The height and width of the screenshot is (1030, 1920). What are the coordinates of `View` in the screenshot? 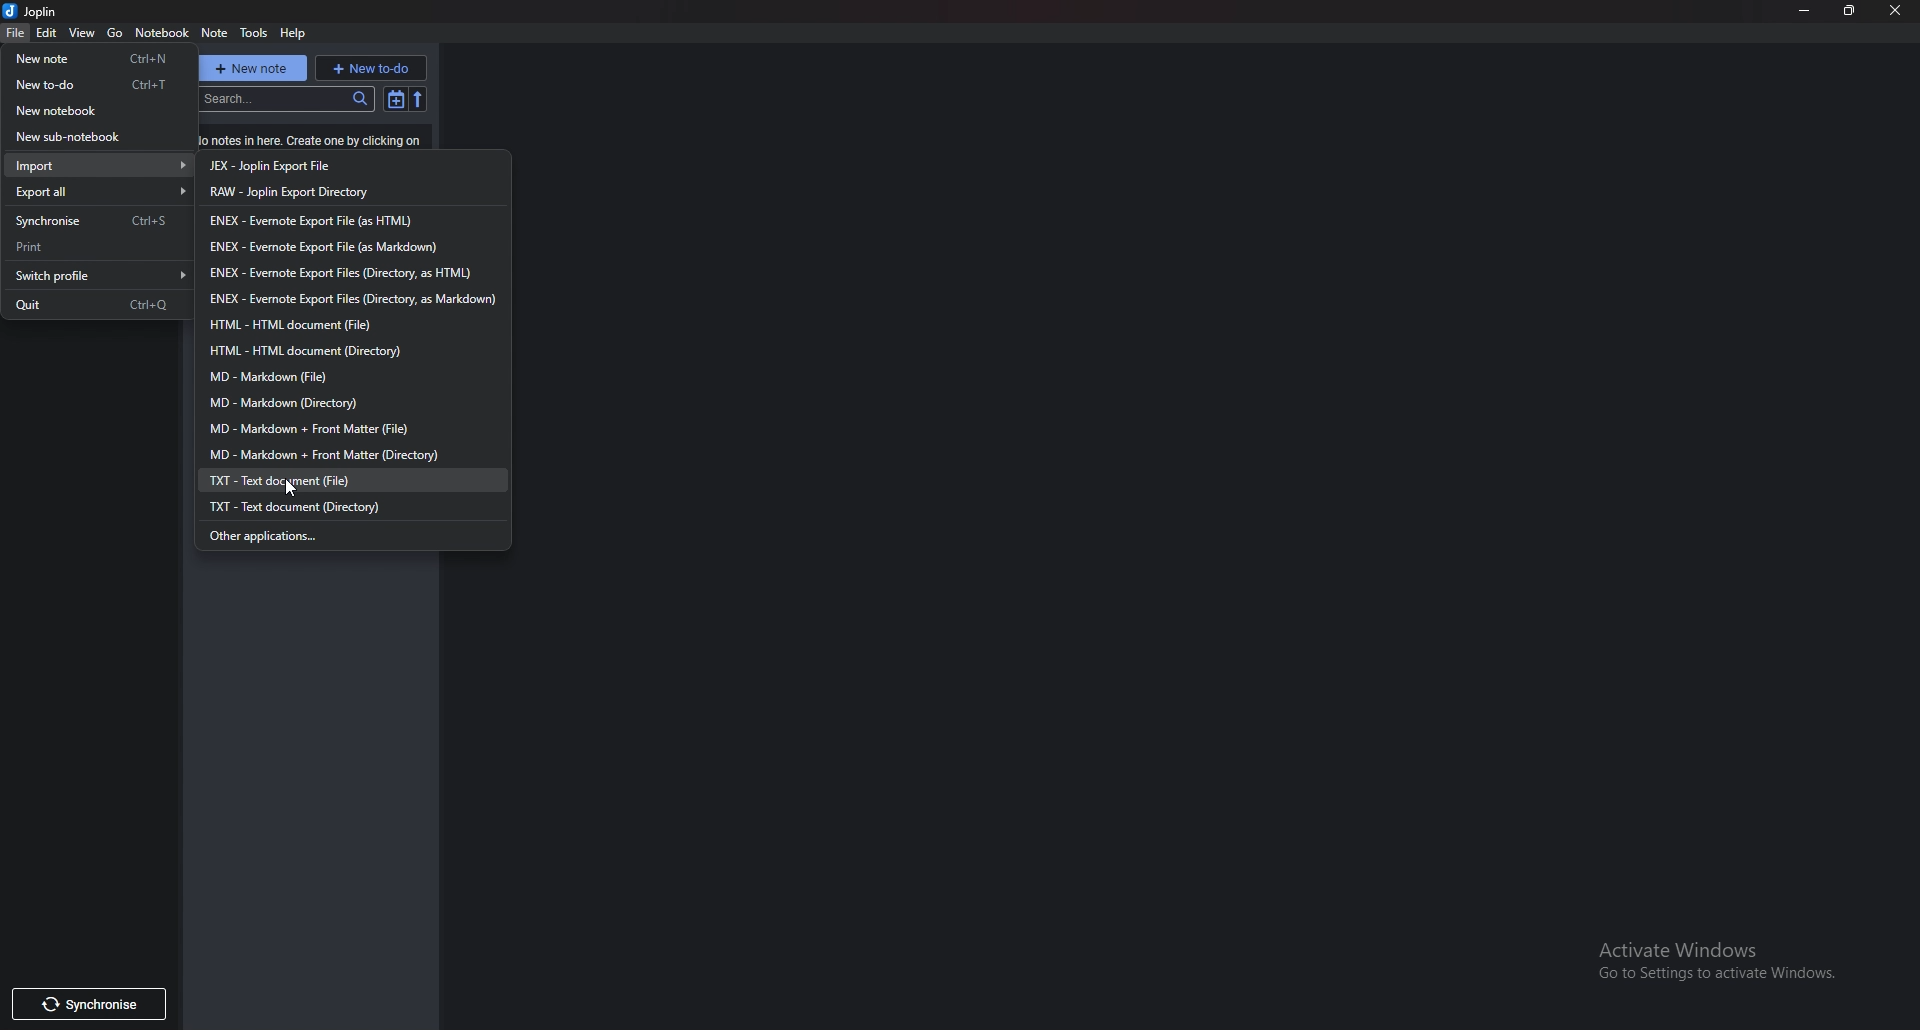 It's located at (84, 34).